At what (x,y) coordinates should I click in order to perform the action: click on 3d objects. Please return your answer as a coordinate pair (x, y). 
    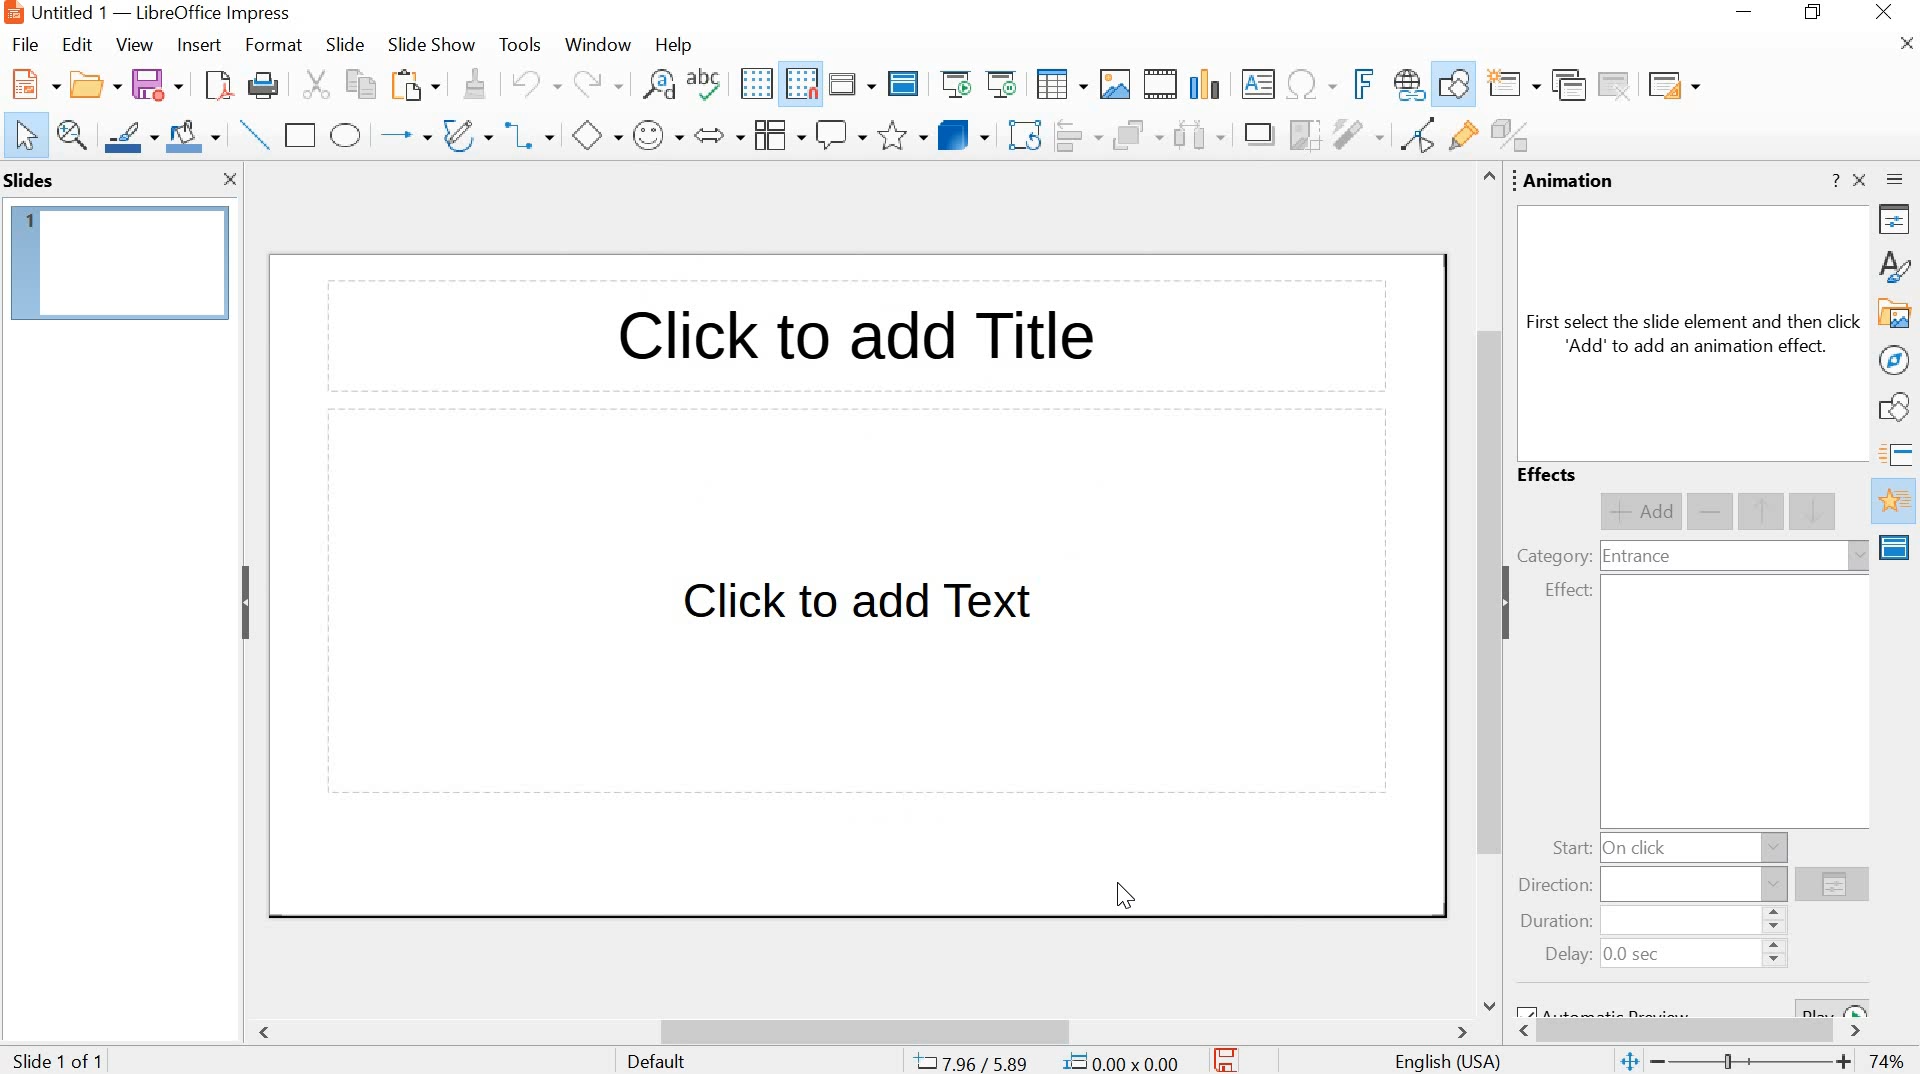
    Looking at the image, I should click on (963, 134).